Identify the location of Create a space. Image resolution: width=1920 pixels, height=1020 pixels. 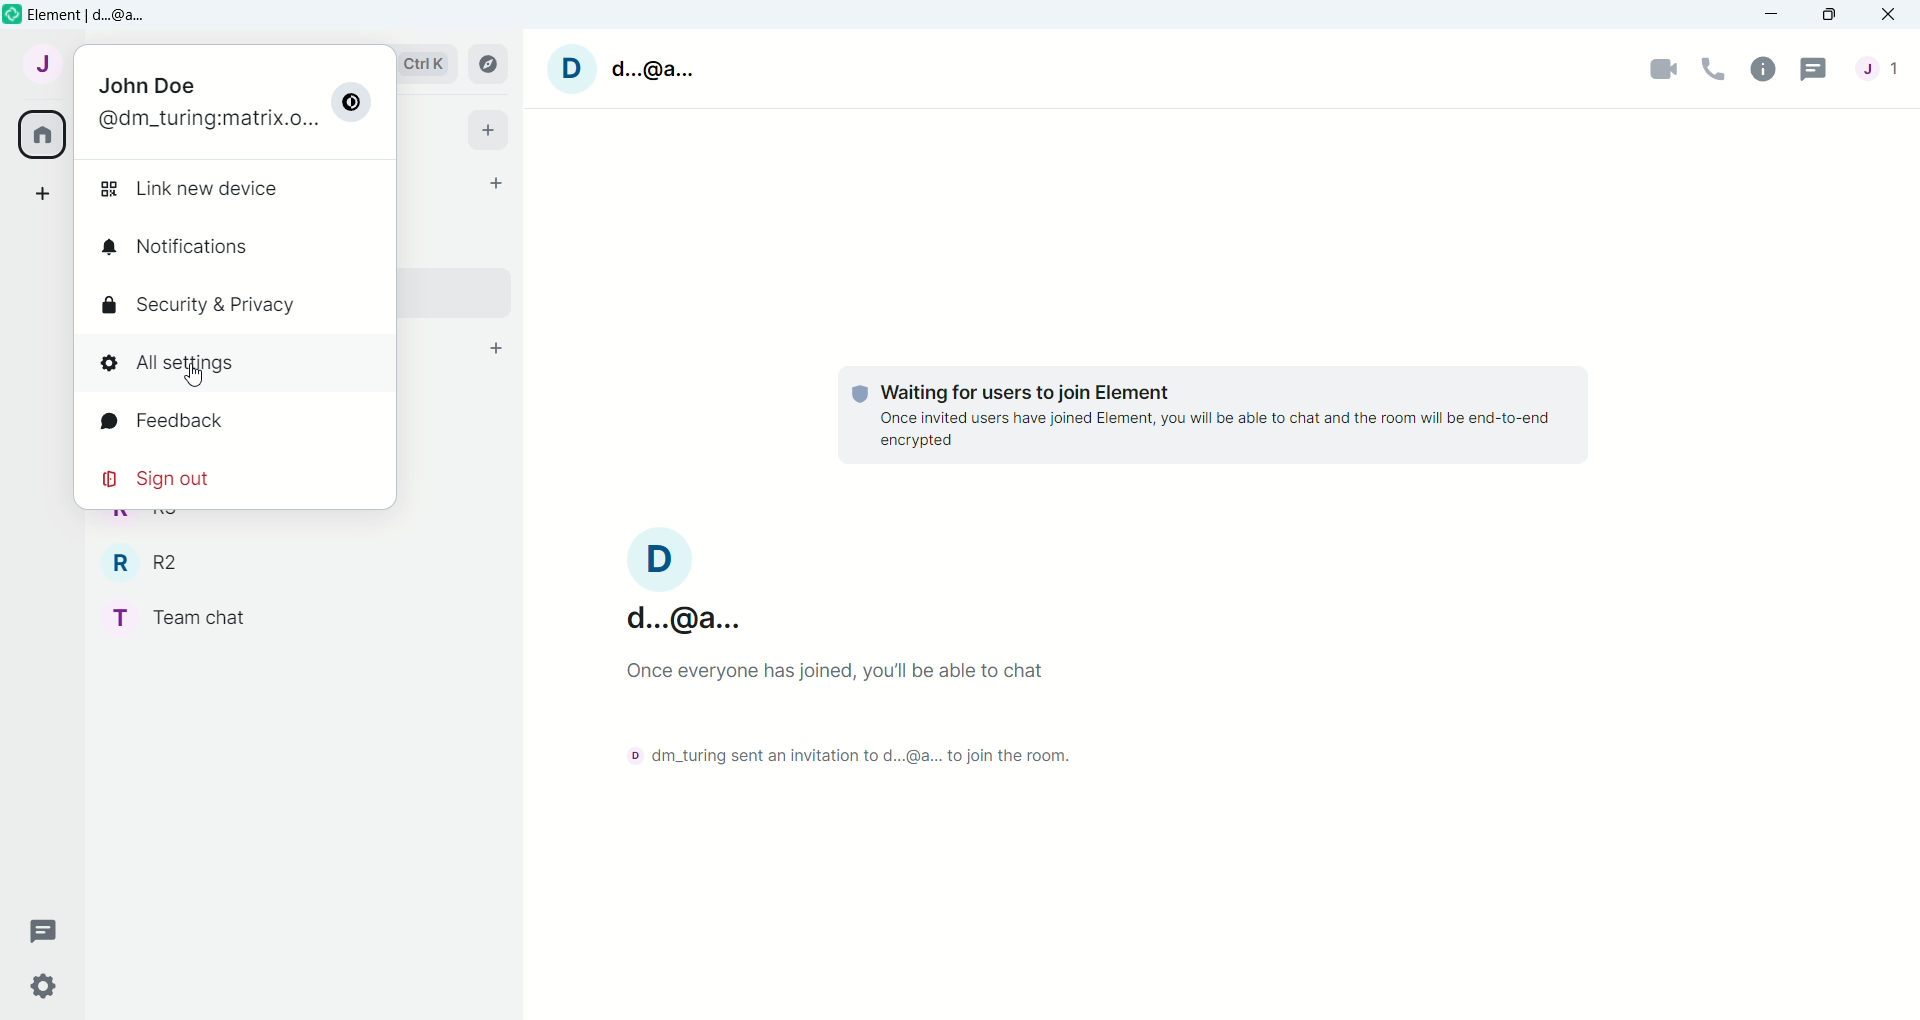
(38, 195).